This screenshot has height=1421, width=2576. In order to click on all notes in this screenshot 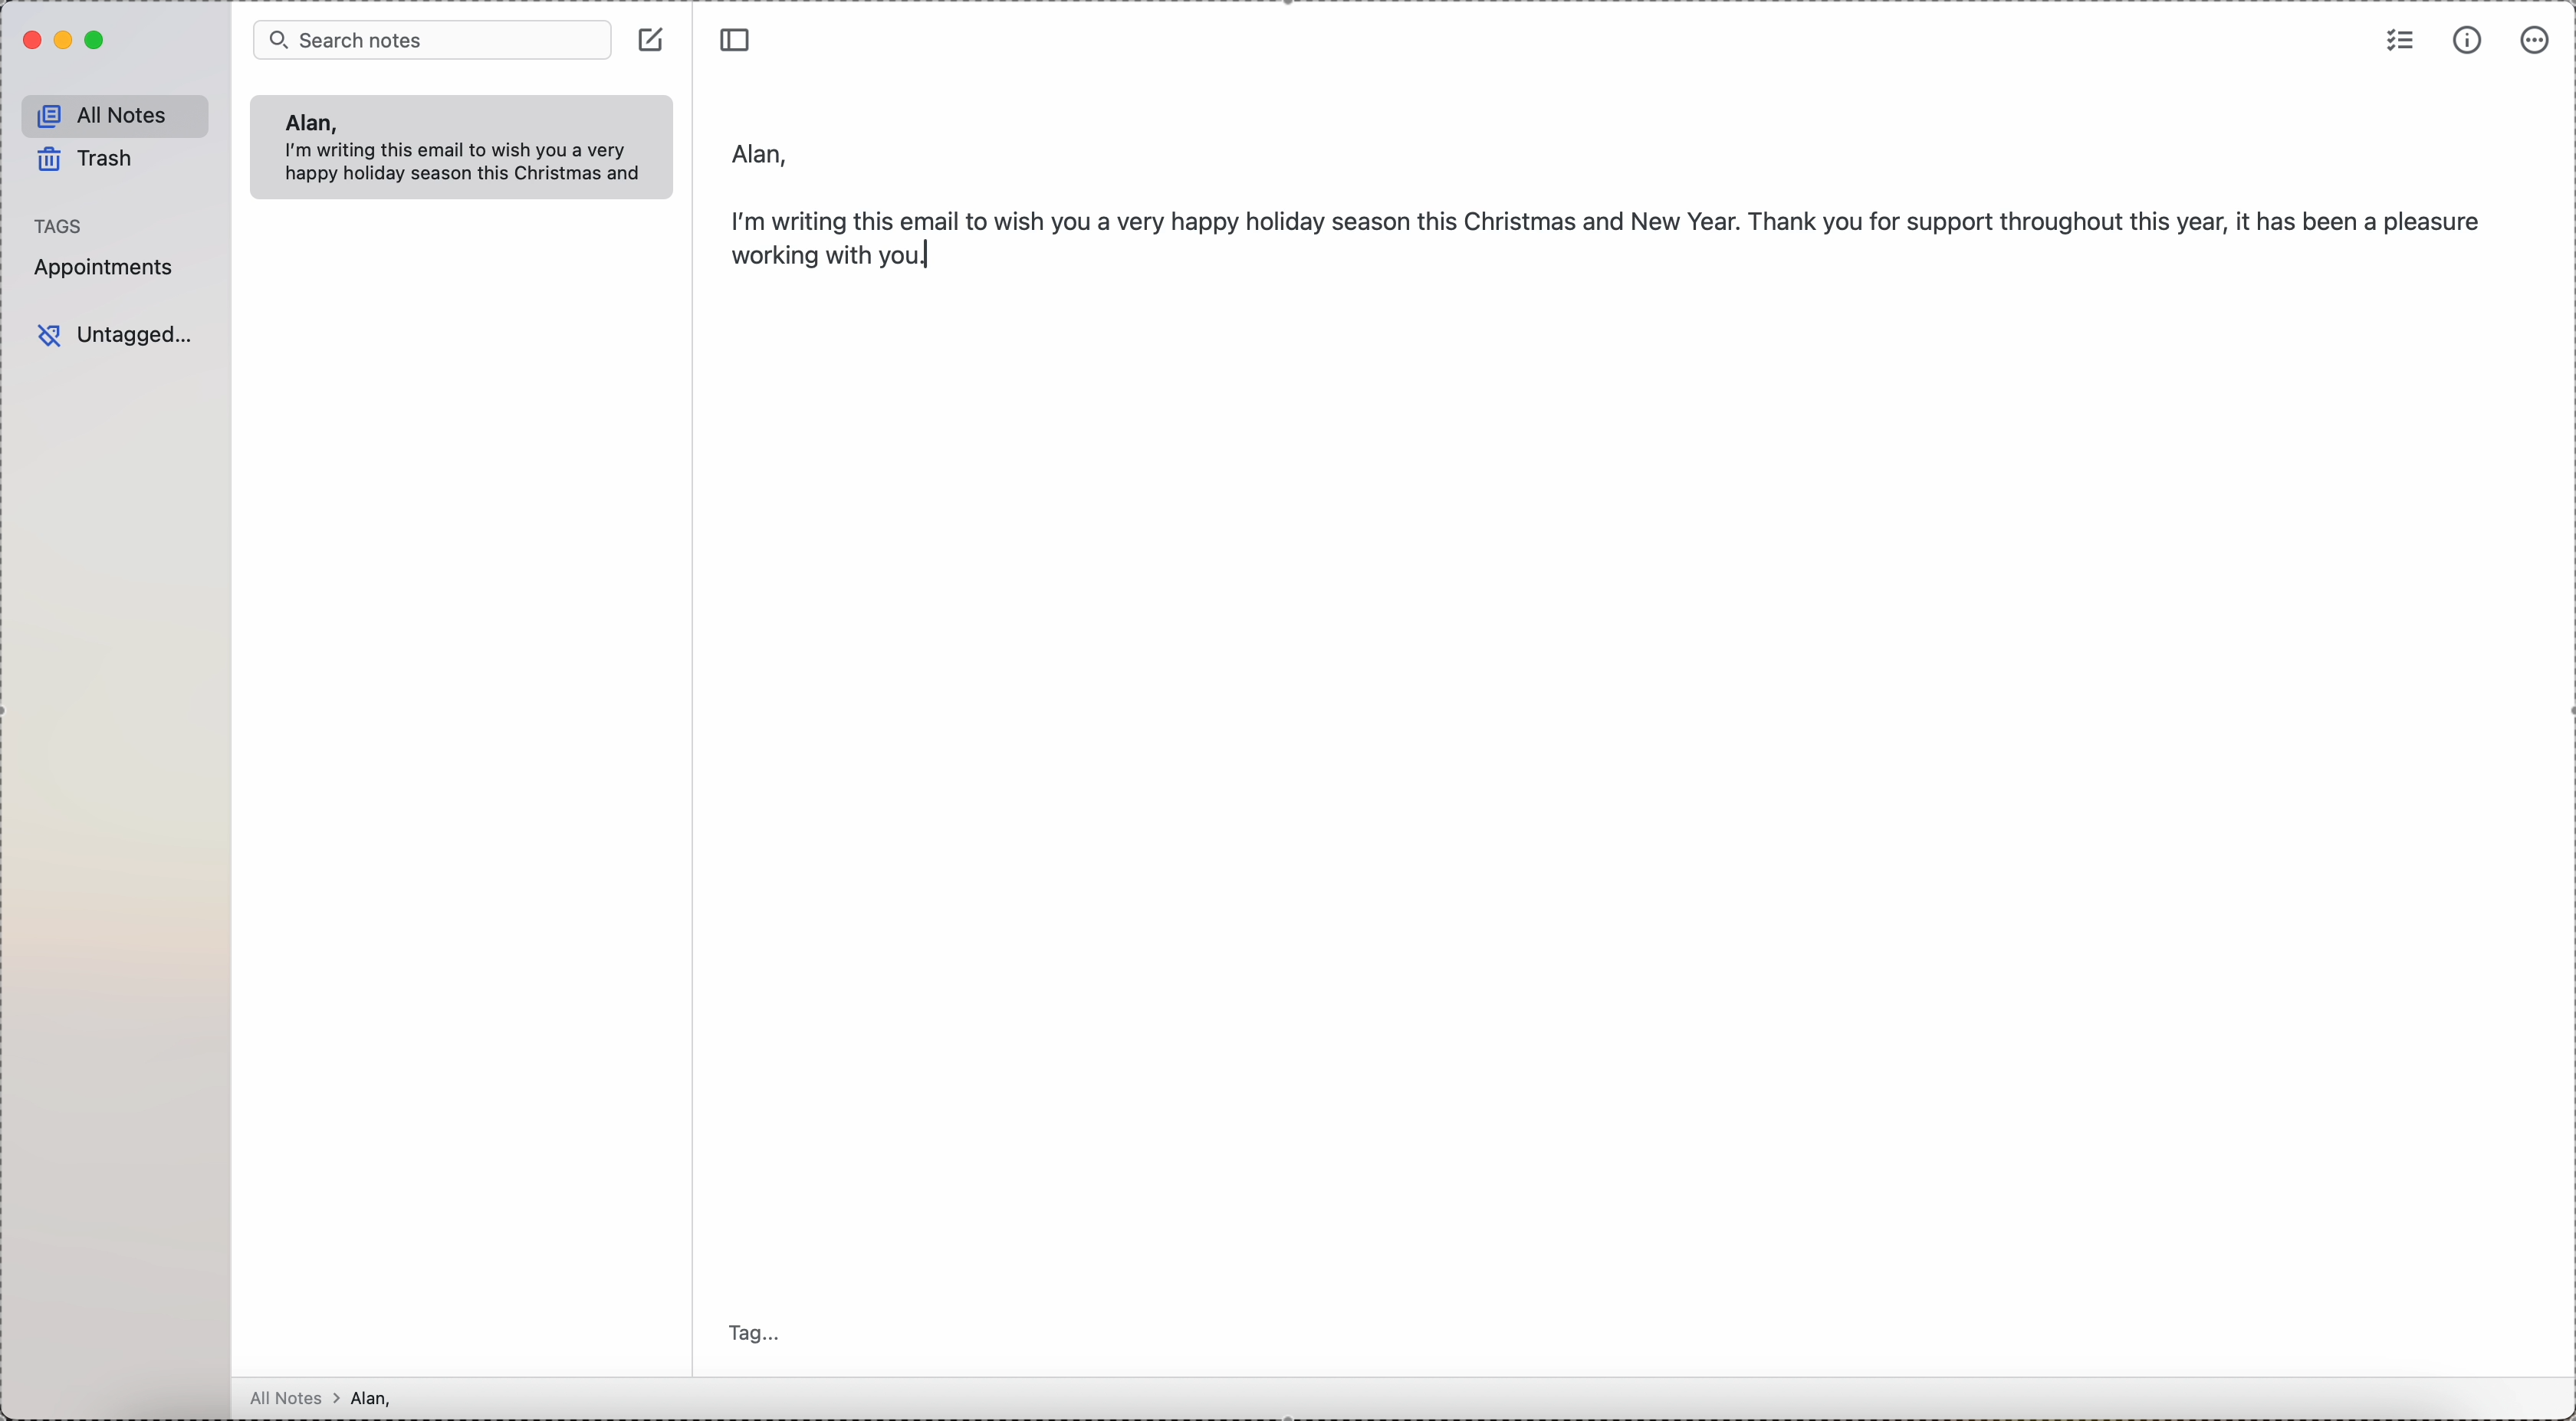, I will do `click(116, 116)`.